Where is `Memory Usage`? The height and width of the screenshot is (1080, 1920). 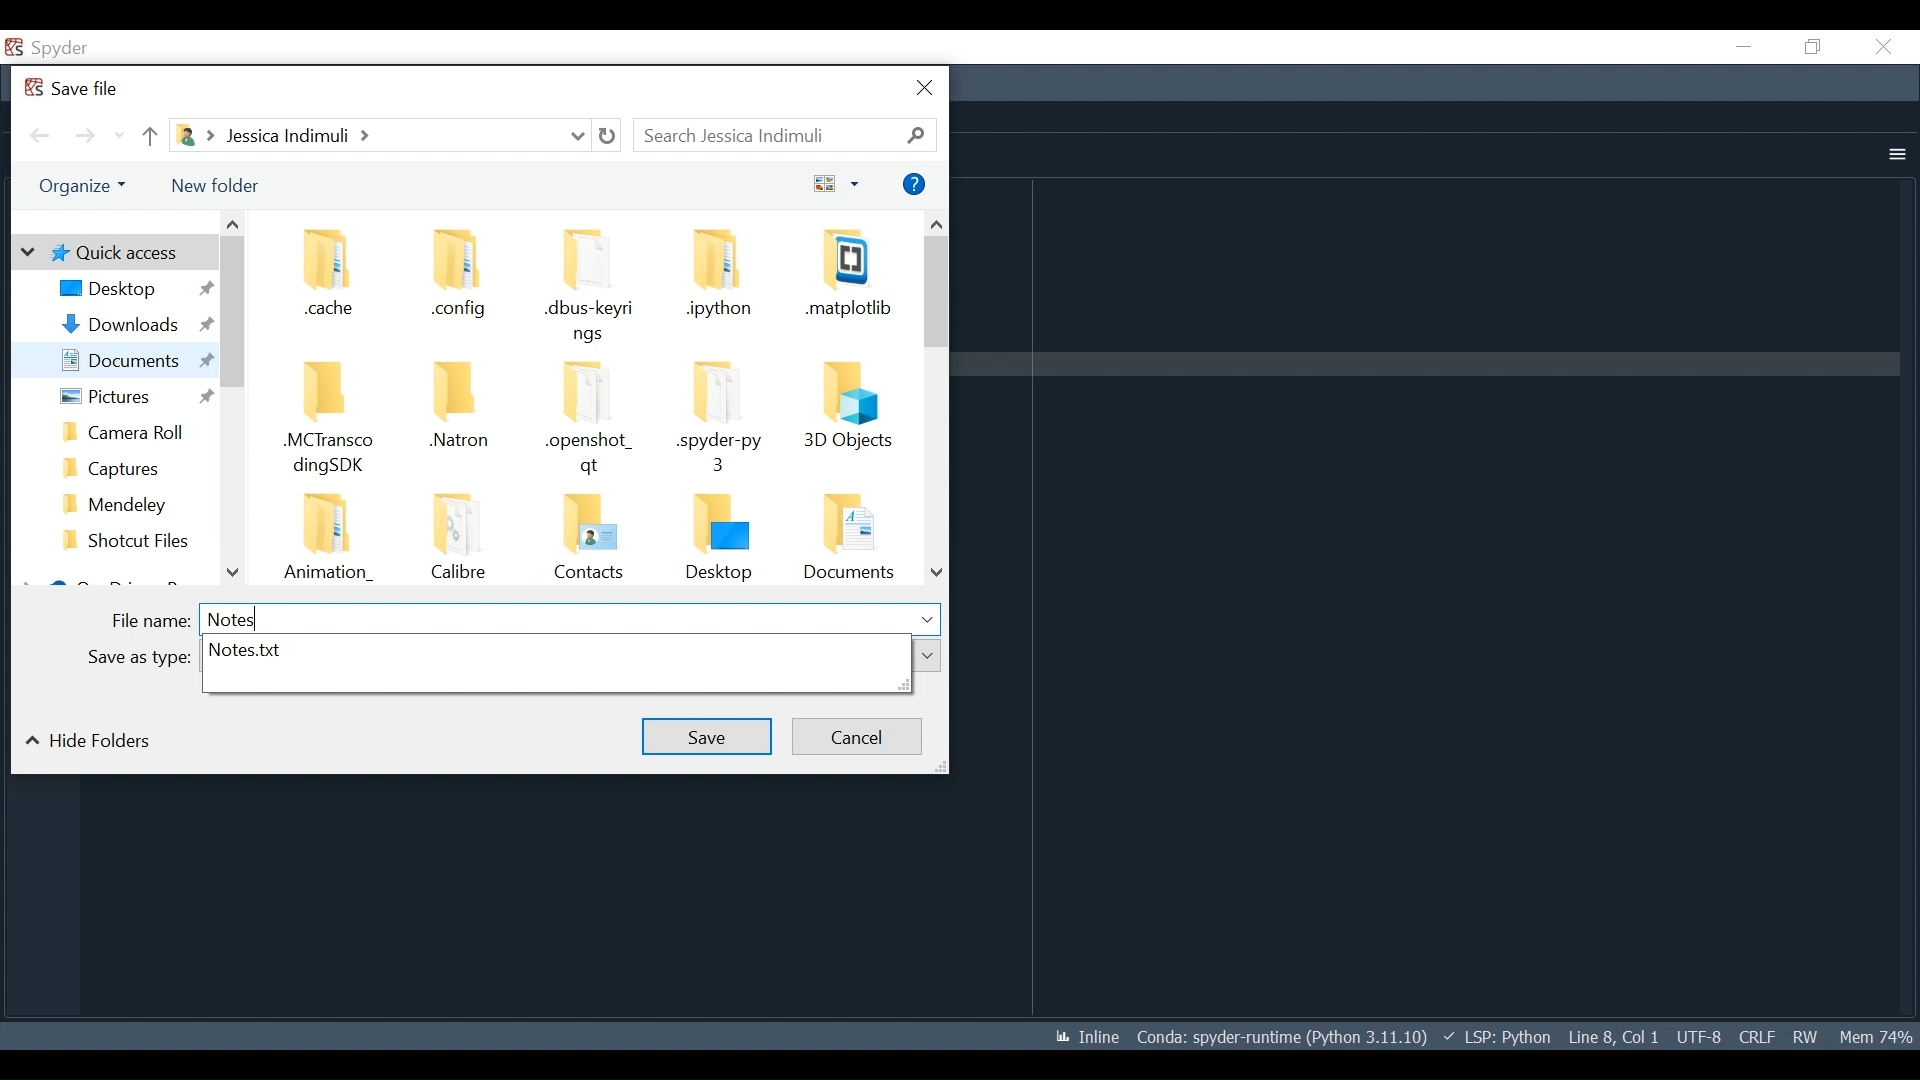 Memory Usage is located at coordinates (1874, 1035).